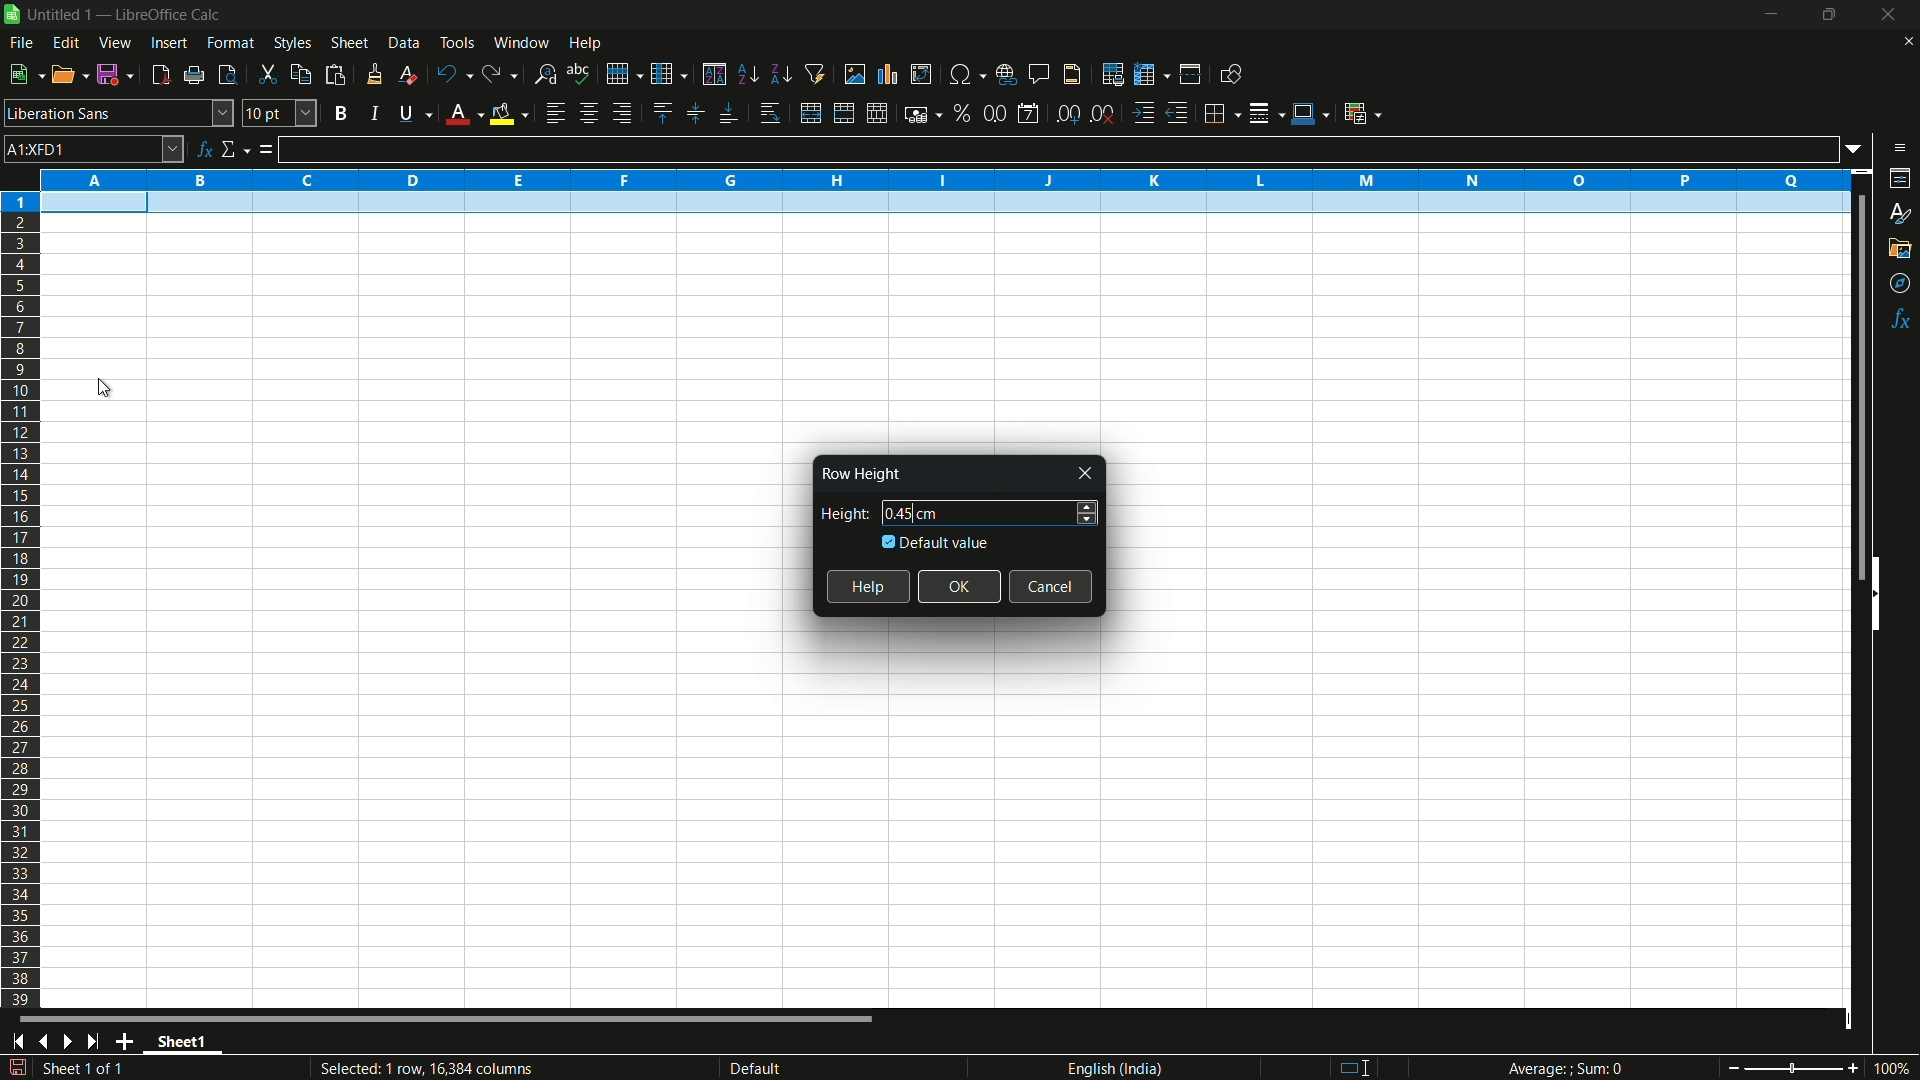 Image resolution: width=1920 pixels, height=1080 pixels. What do you see at coordinates (1088, 504) in the screenshot?
I see `increase height` at bounding box center [1088, 504].